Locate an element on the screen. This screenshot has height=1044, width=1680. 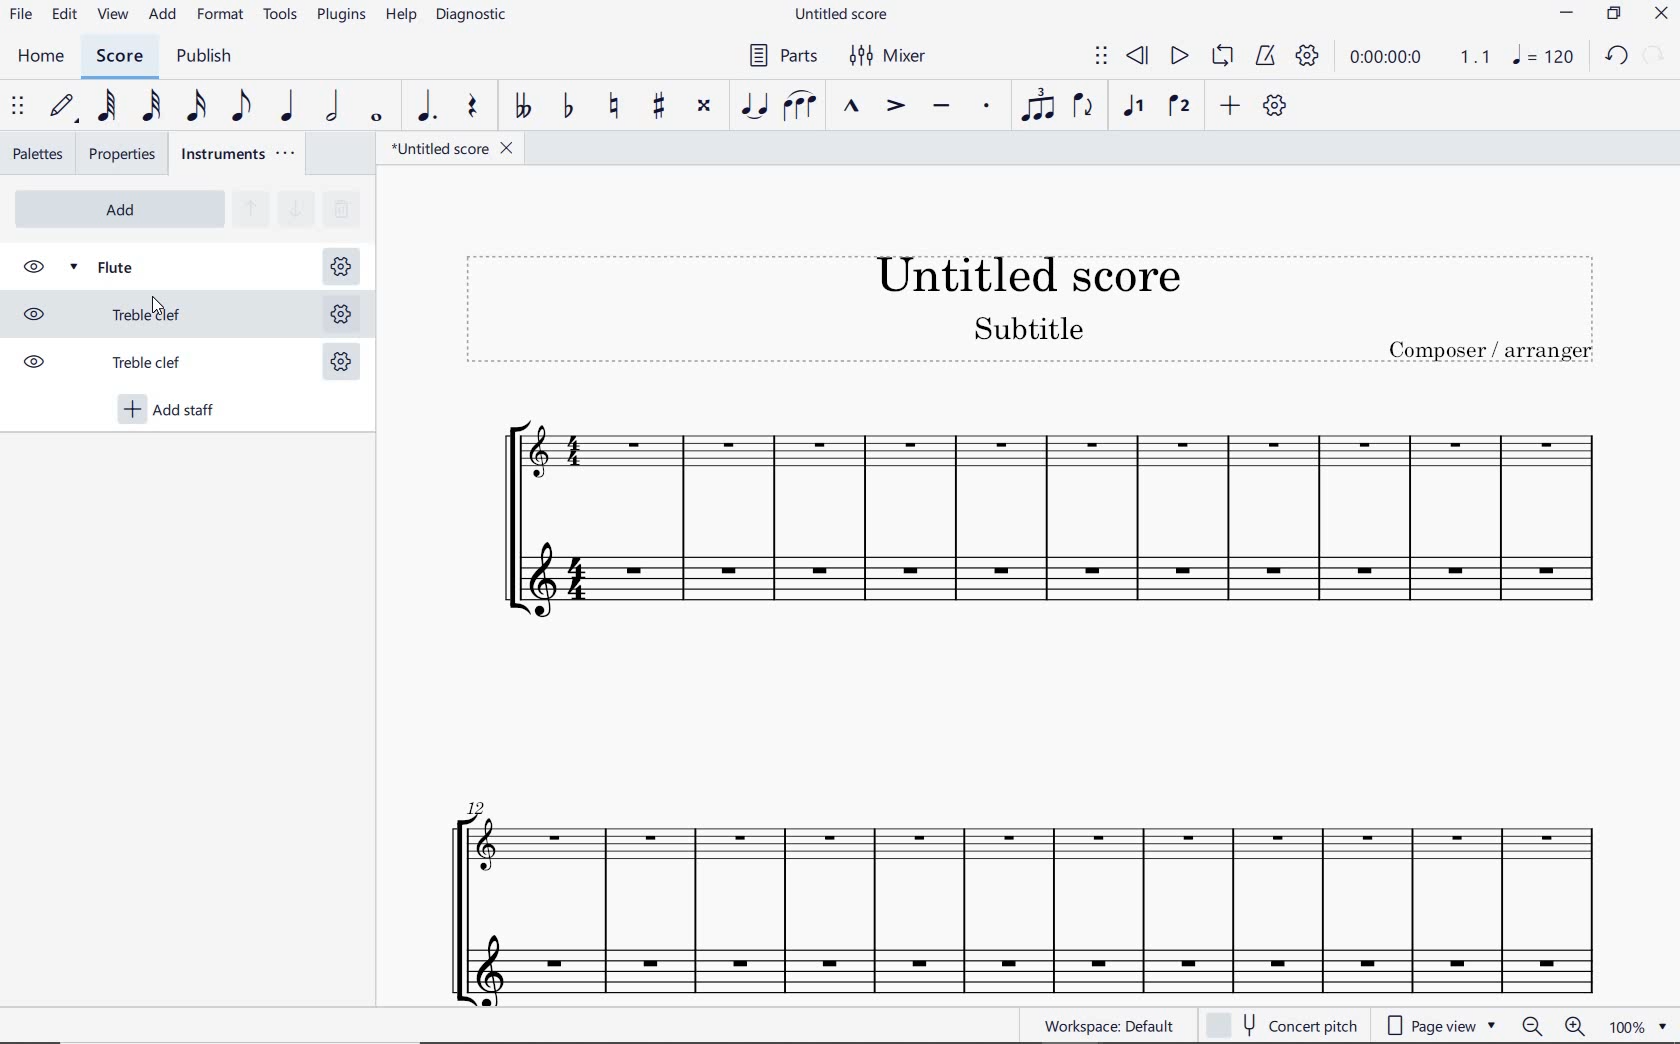
FLIP DIRECTION is located at coordinates (1084, 110).